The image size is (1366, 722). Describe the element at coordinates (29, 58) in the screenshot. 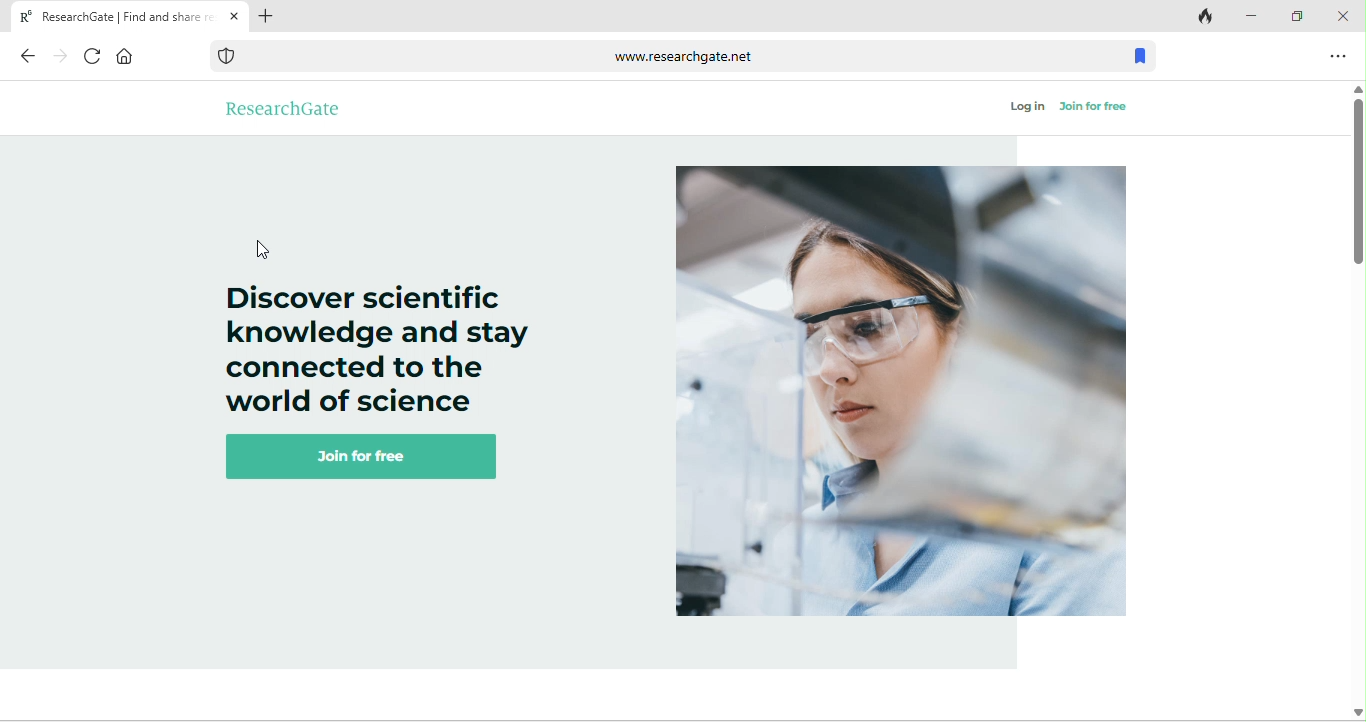

I see `back` at that location.